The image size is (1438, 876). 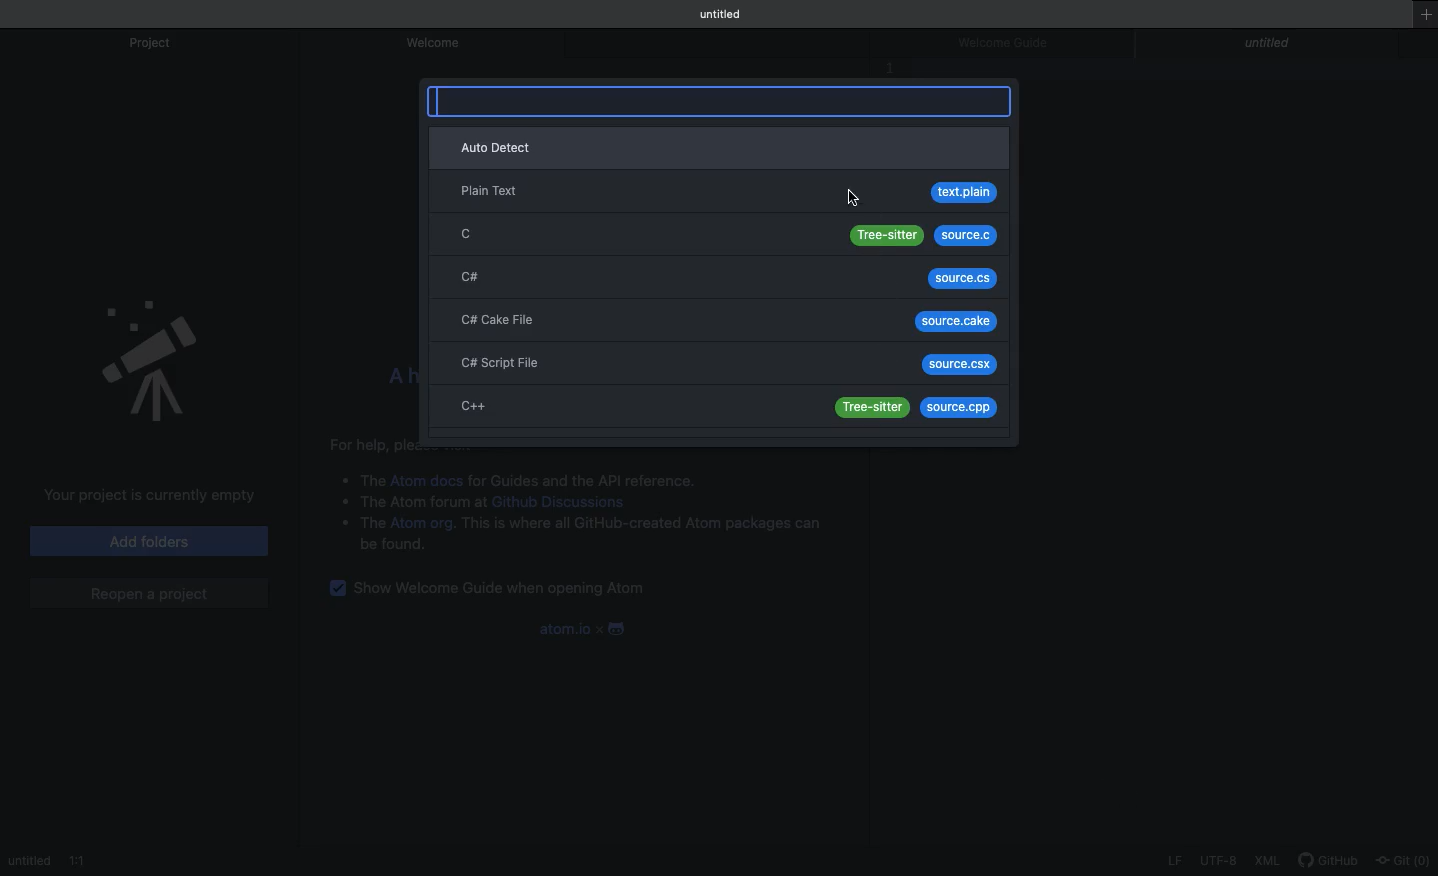 I want to click on Git, so click(x=1401, y=857).